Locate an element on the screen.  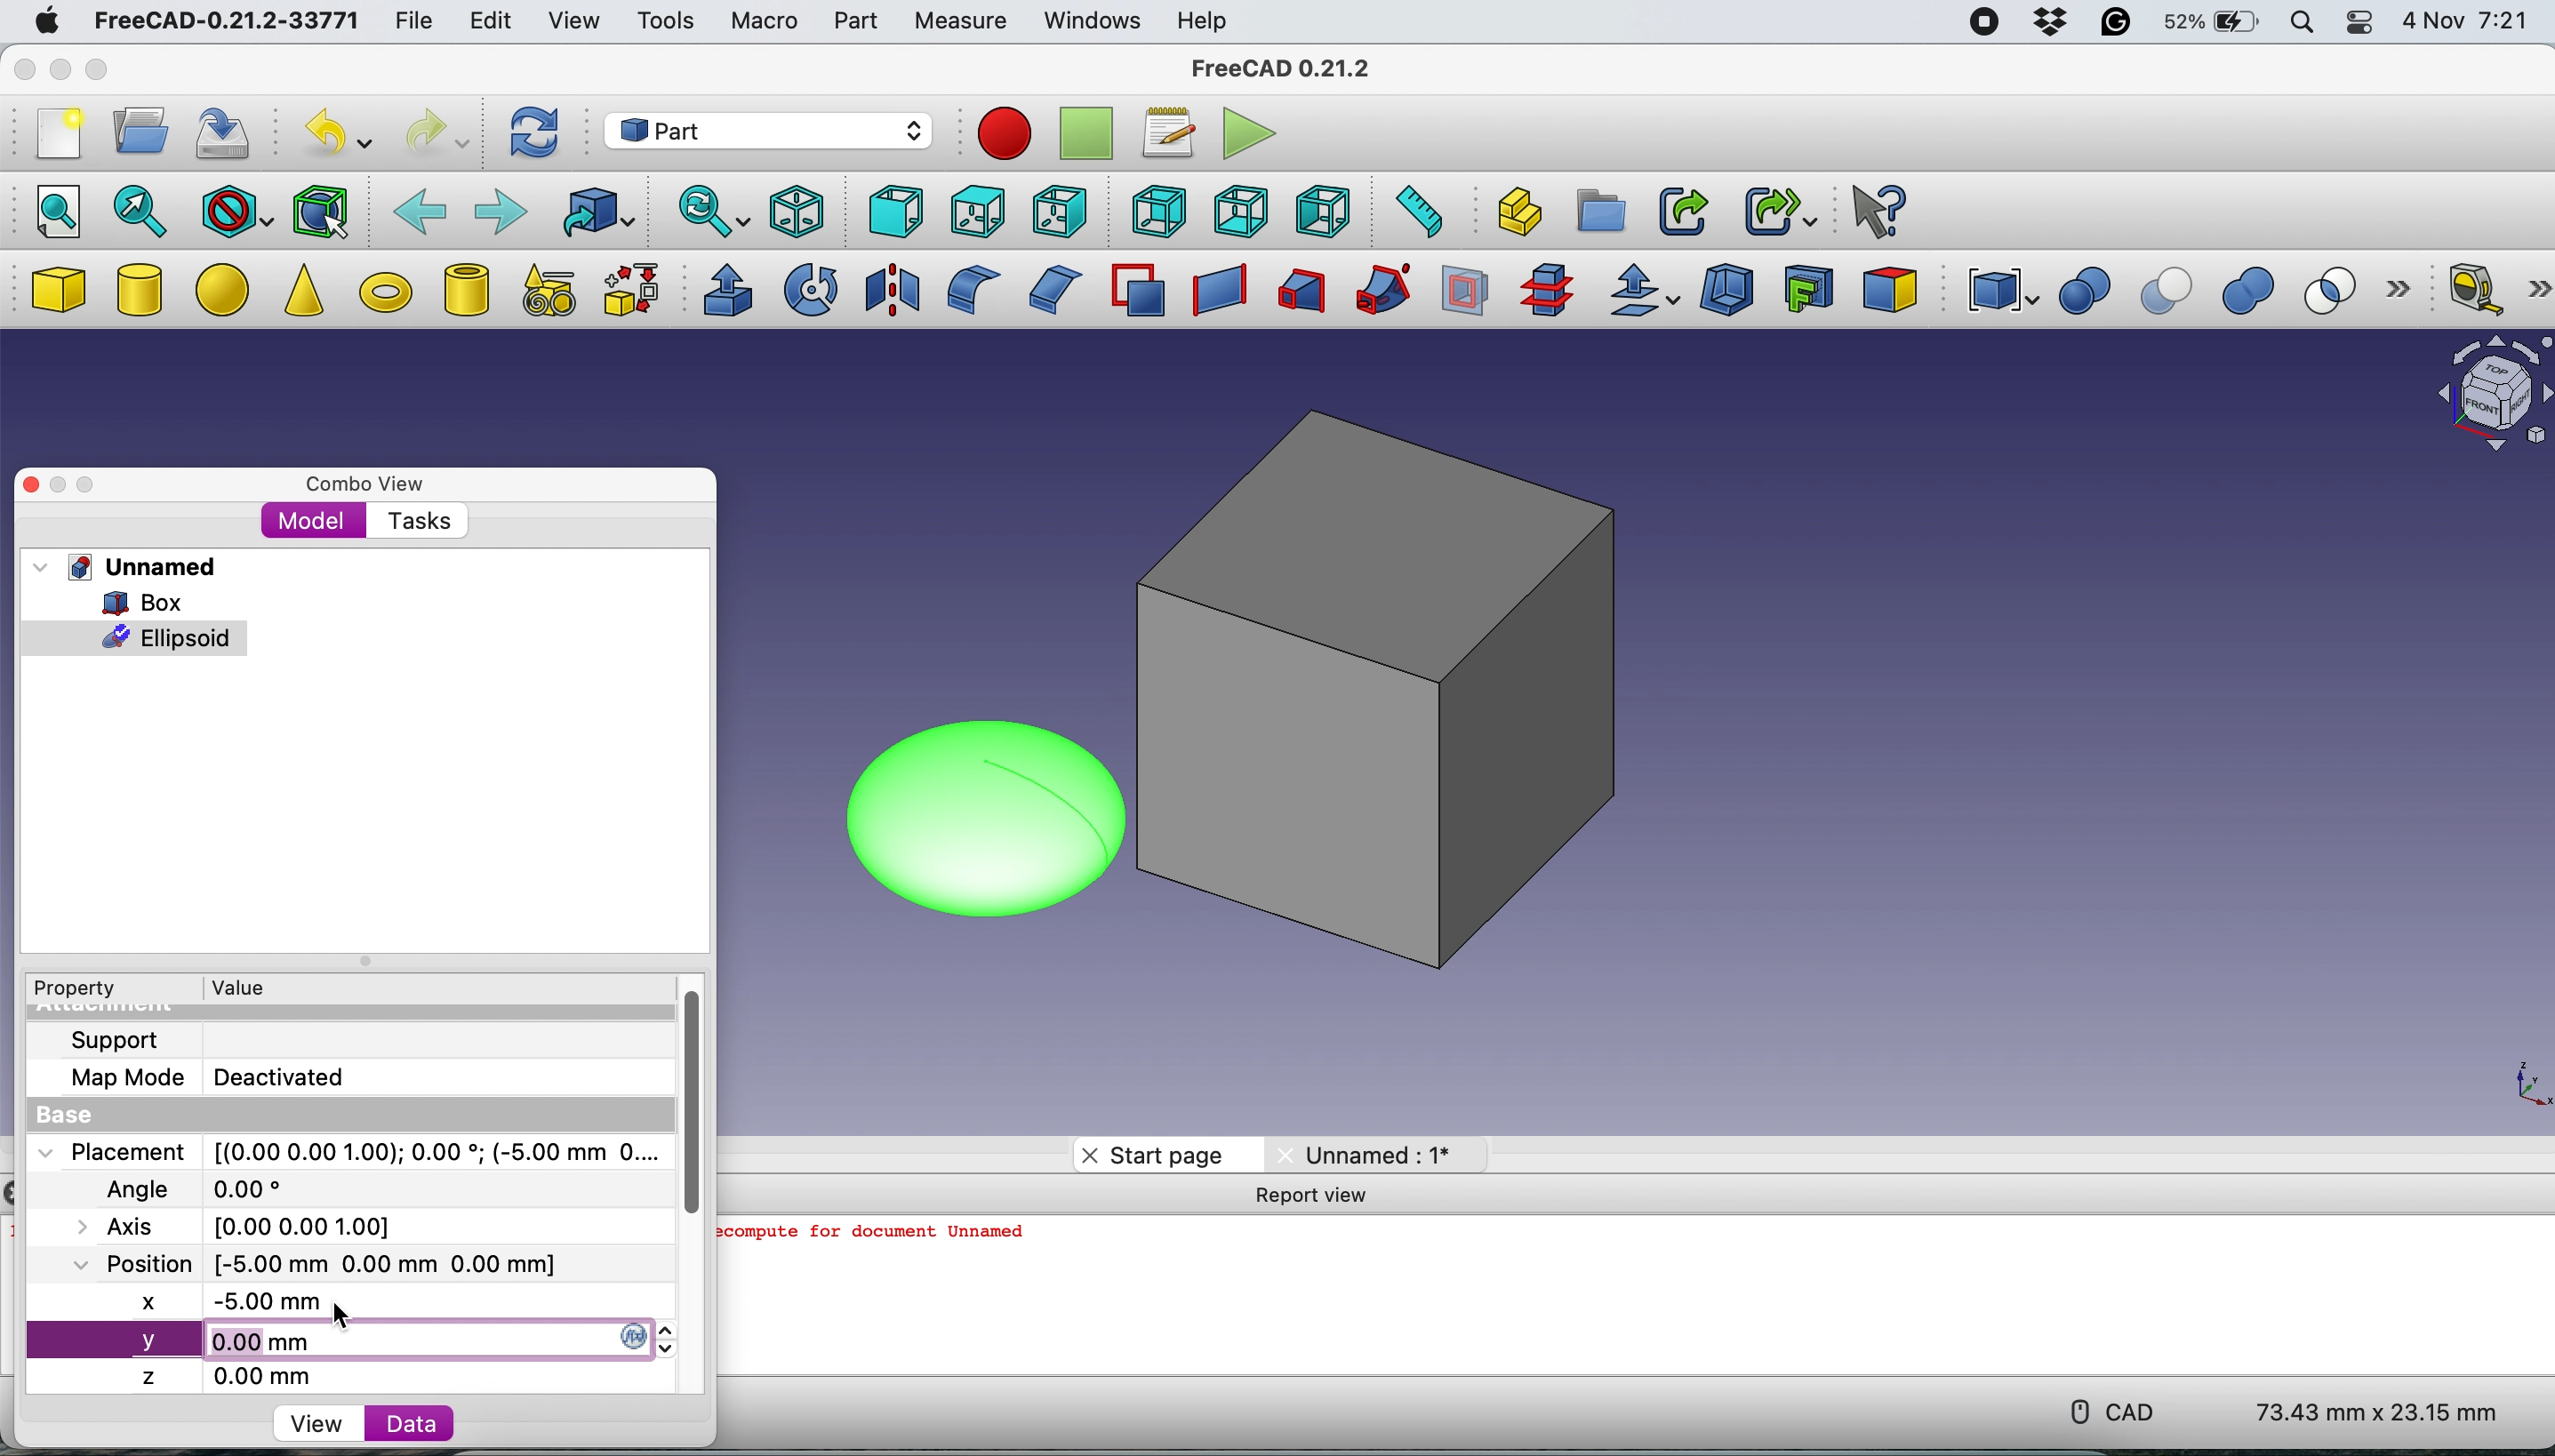
cylinder is located at coordinates (141, 293).